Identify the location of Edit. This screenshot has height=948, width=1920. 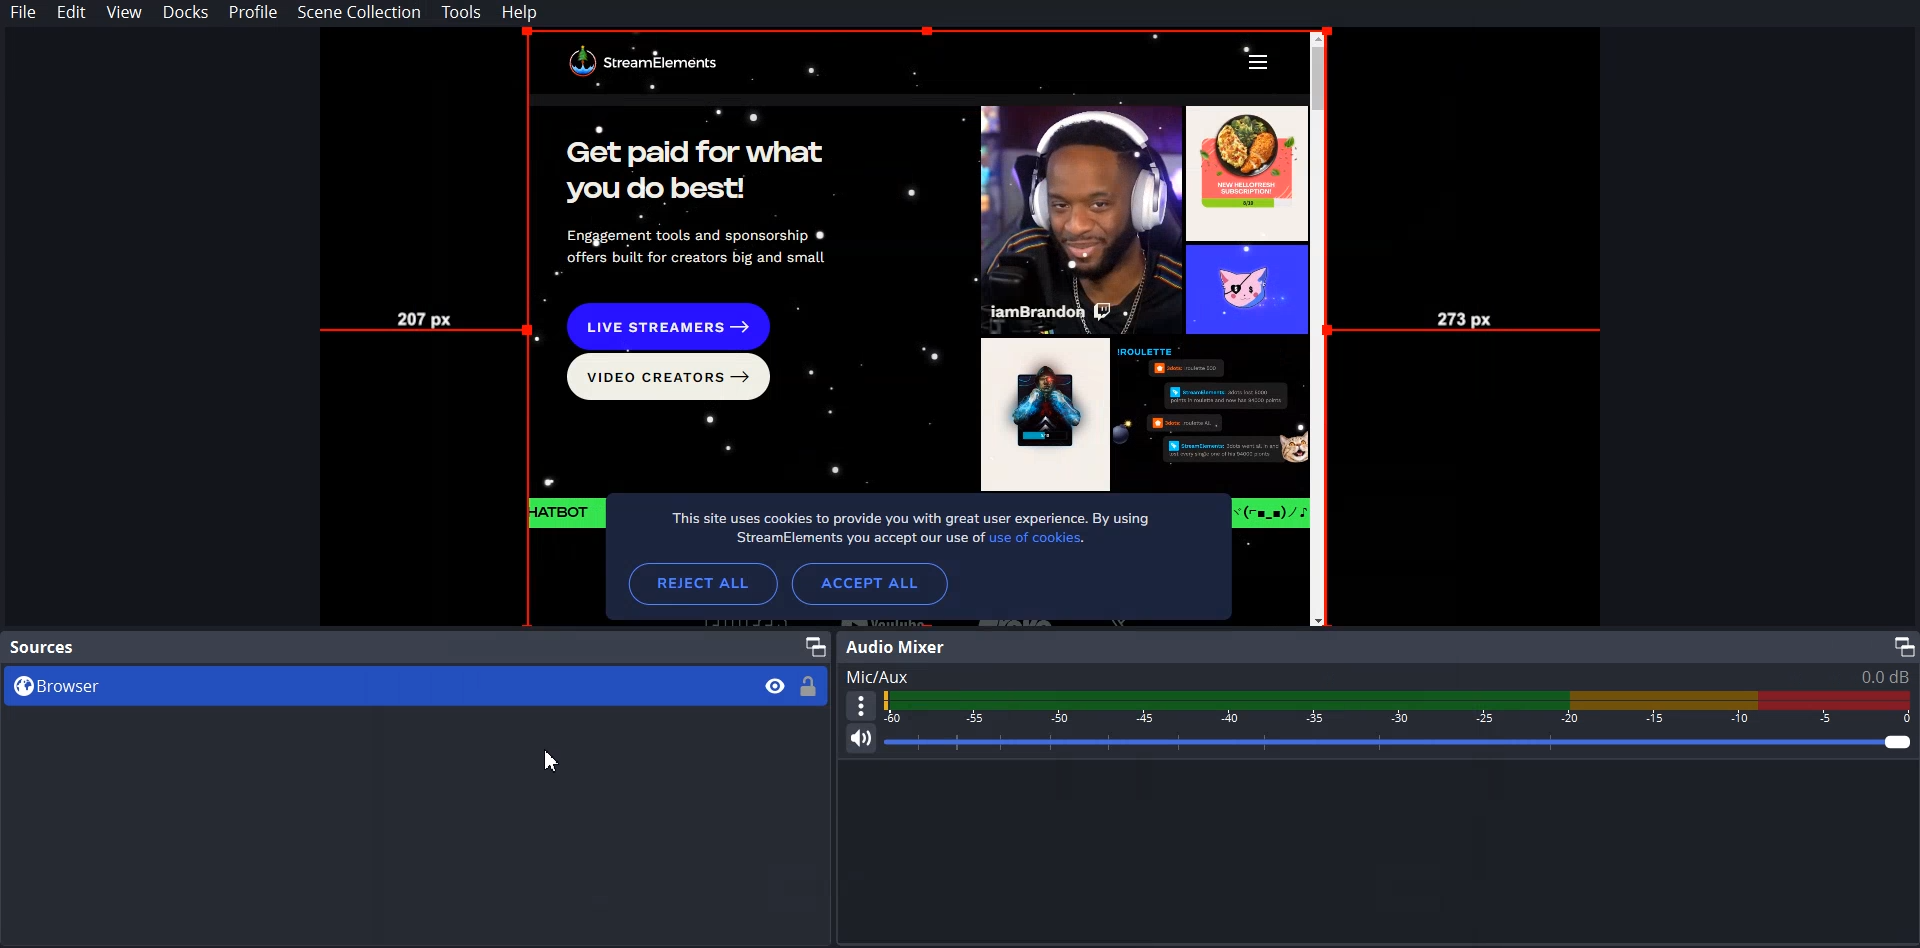
(74, 13).